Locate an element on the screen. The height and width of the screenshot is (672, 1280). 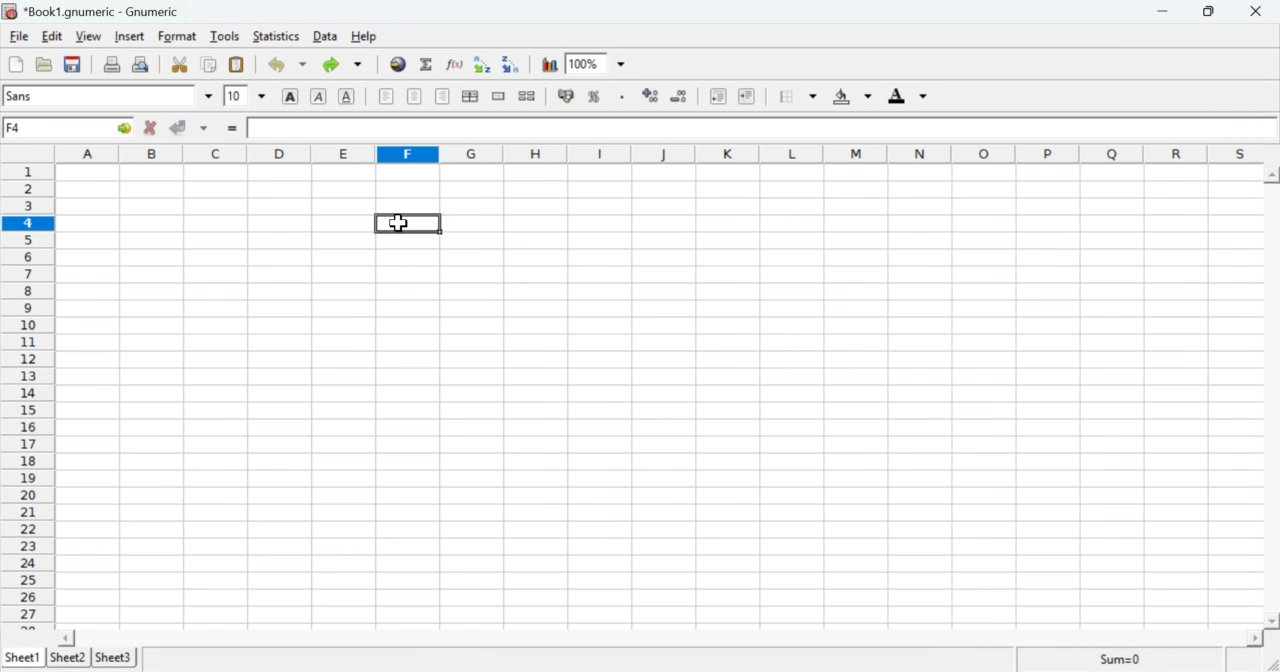
Format is located at coordinates (177, 36).